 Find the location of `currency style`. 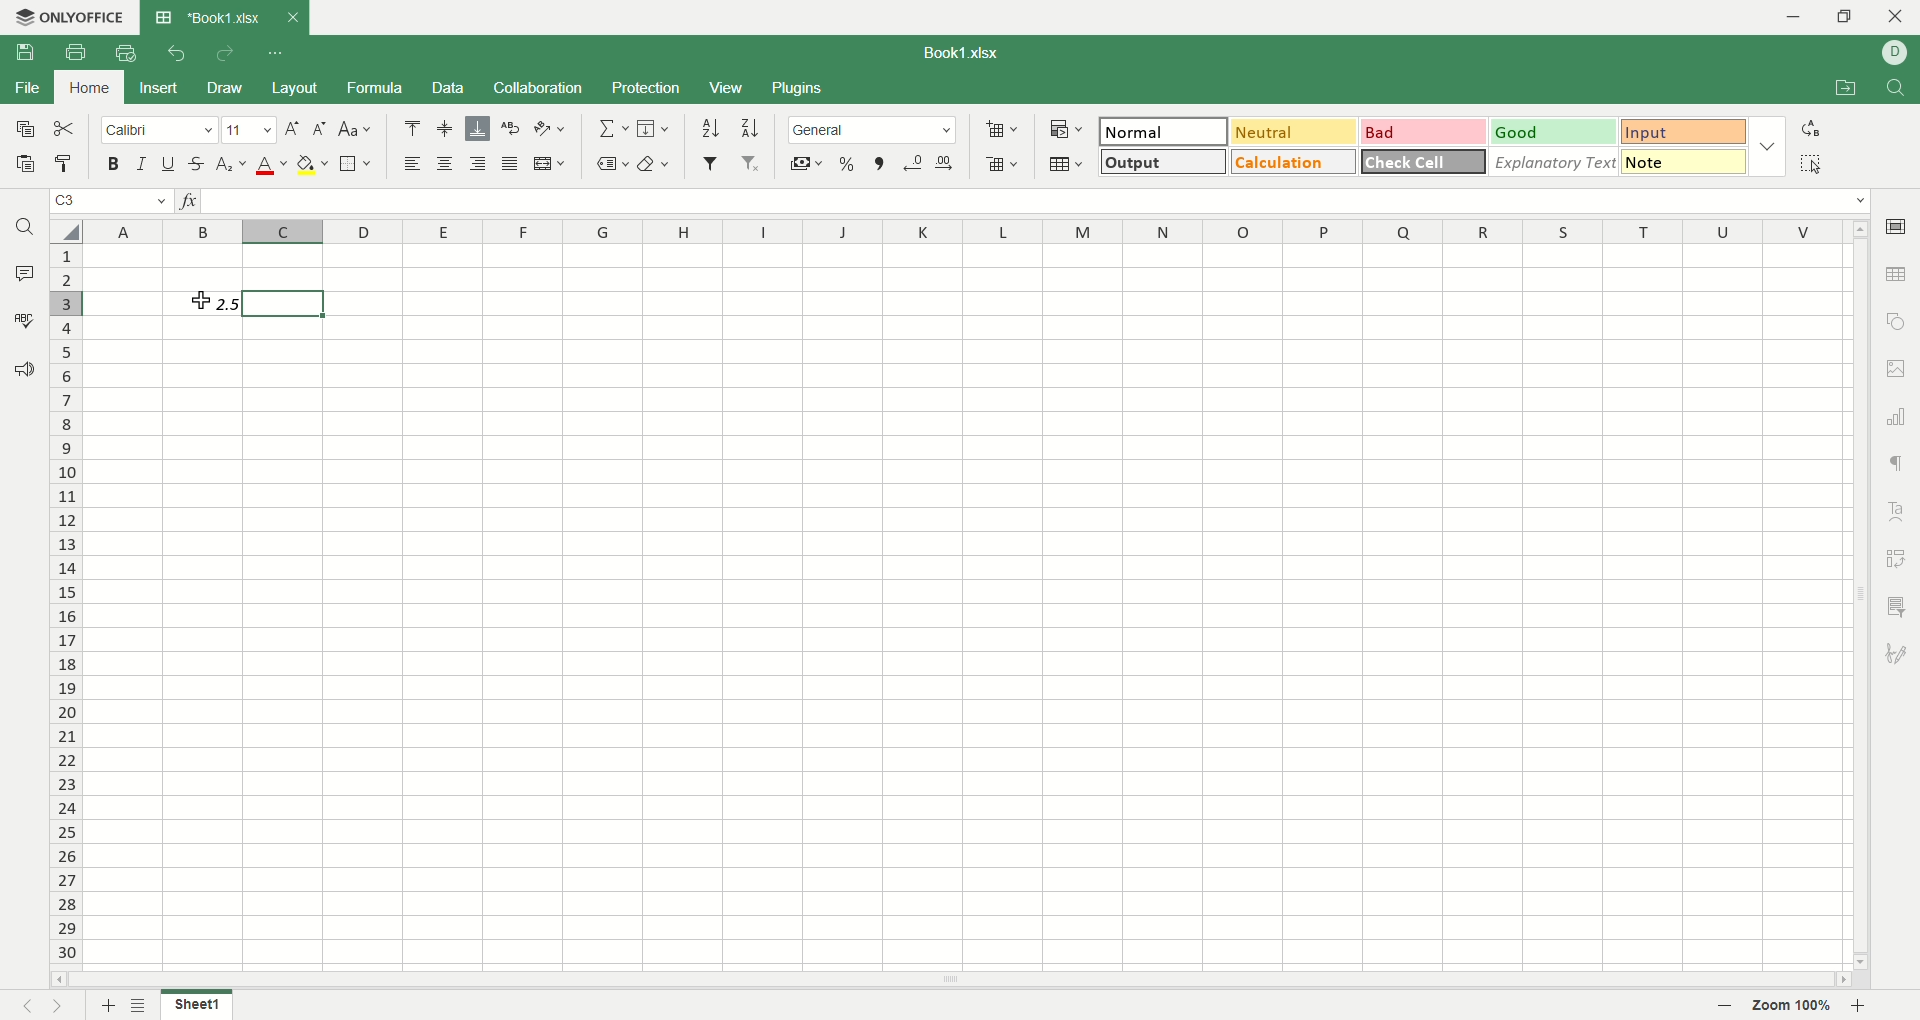

currency style is located at coordinates (808, 165).